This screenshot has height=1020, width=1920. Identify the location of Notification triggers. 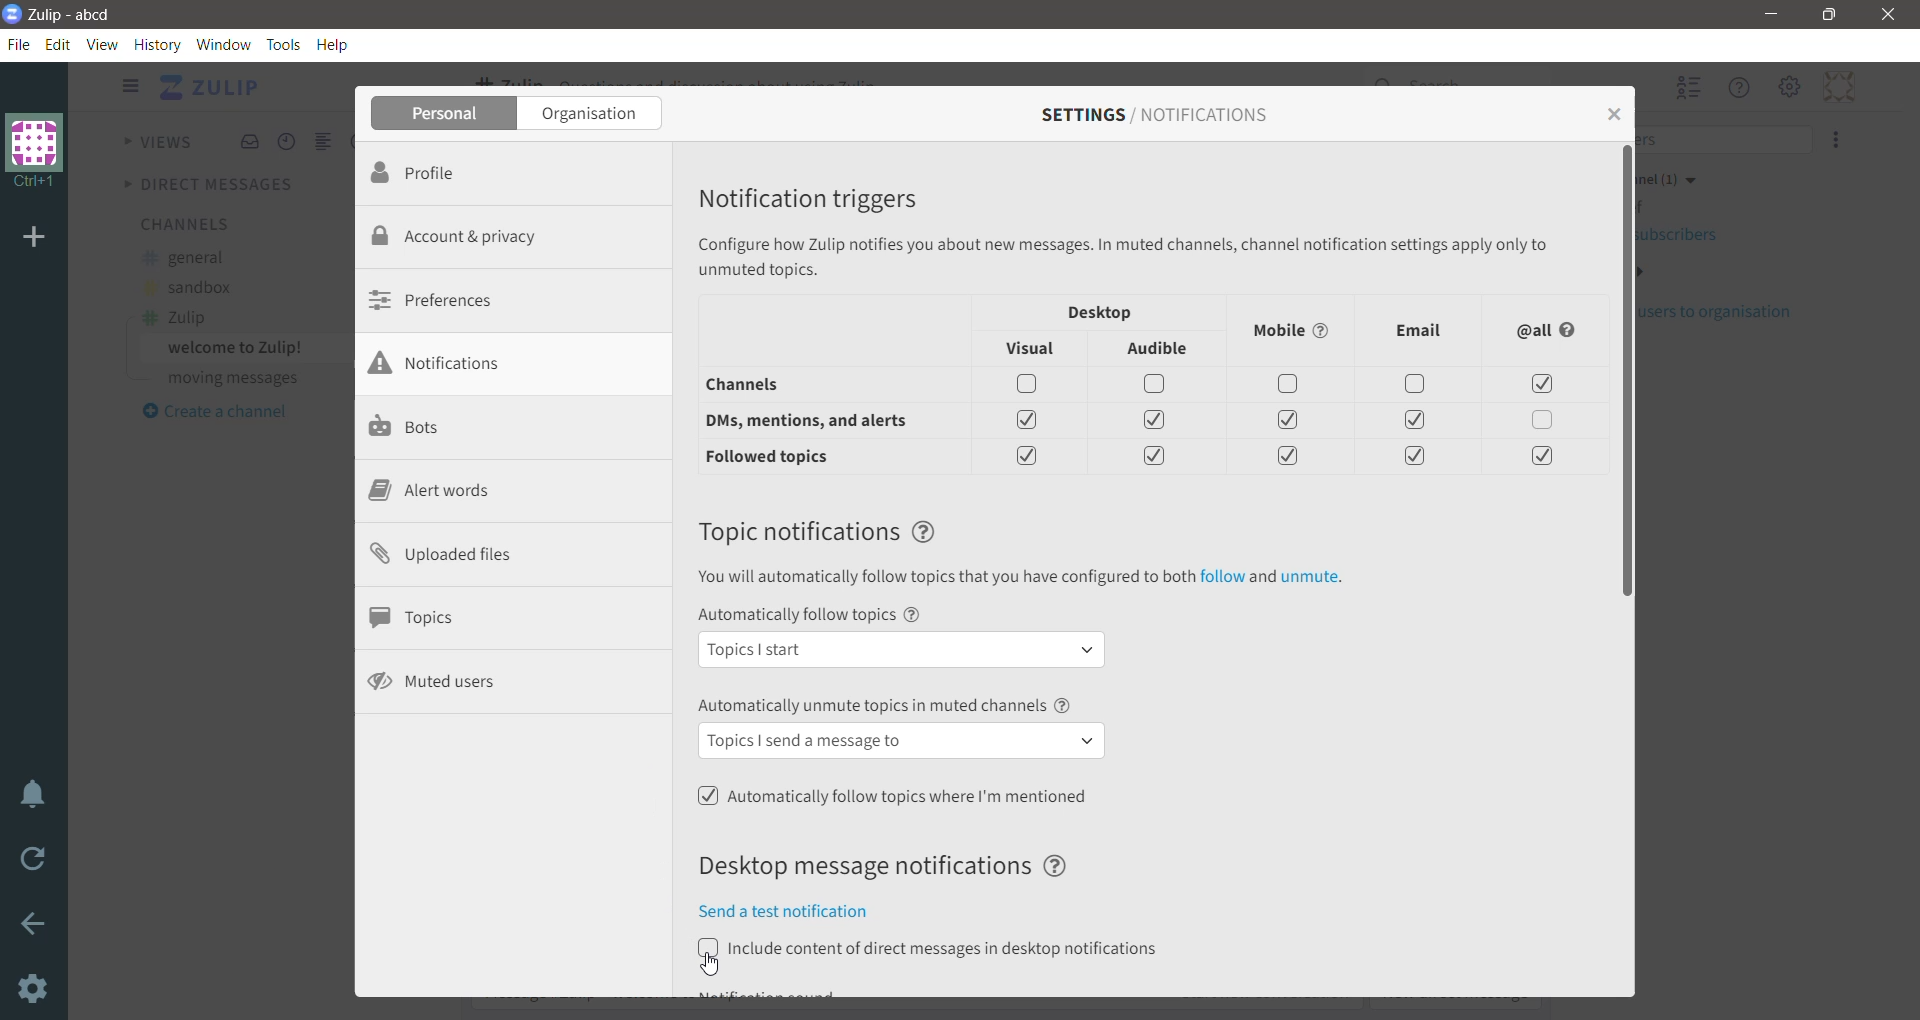
(821, 195).